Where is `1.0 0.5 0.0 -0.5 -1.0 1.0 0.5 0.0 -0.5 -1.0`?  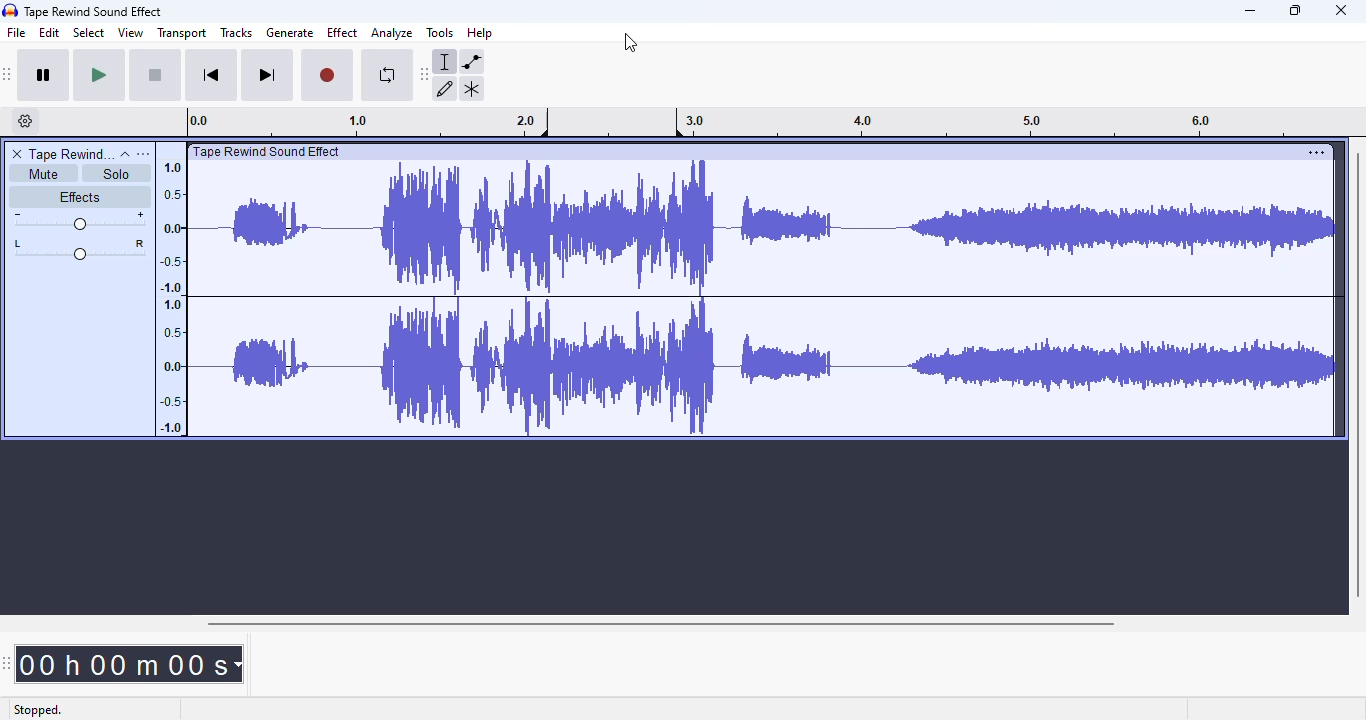
1.0 0.5 0.0 -0.5 -1.0 1.0 0.5 0.0 -0.5 -1.0 is located at coordinates (172, 291).